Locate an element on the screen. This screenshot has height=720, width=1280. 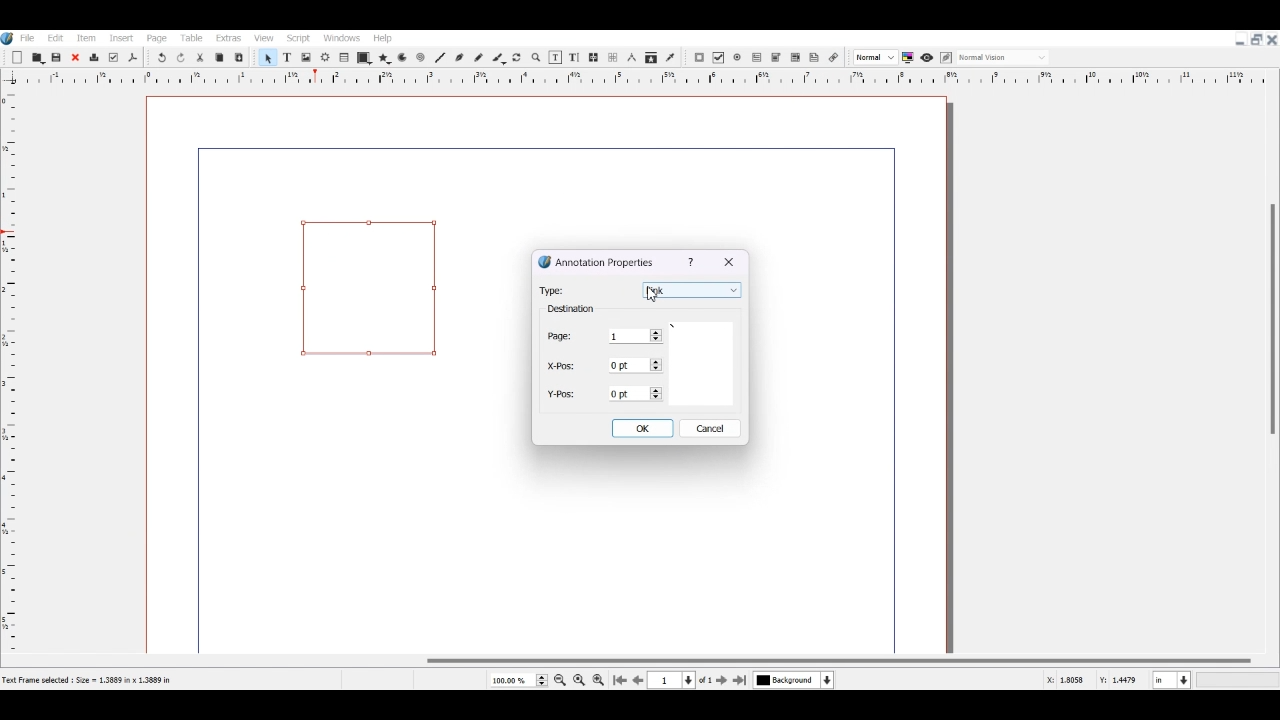
View is located at coordinates (263, 38).